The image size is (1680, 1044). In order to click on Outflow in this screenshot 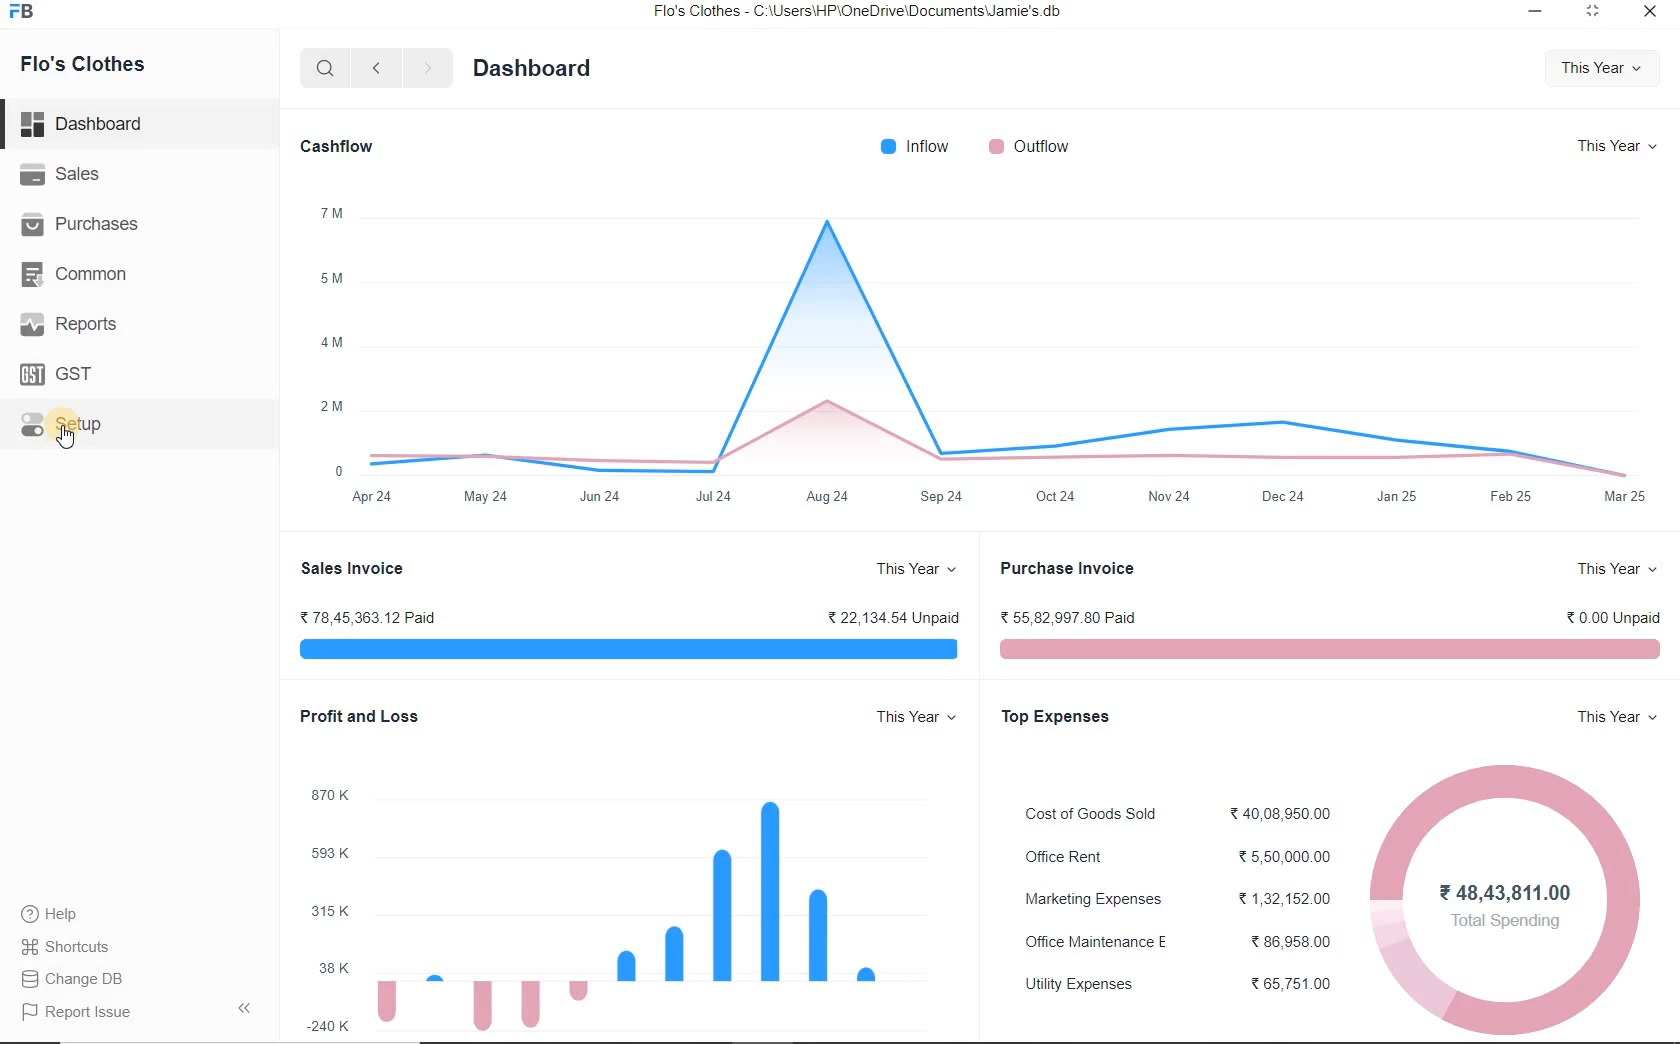, I will do `click(1033, 146)`.